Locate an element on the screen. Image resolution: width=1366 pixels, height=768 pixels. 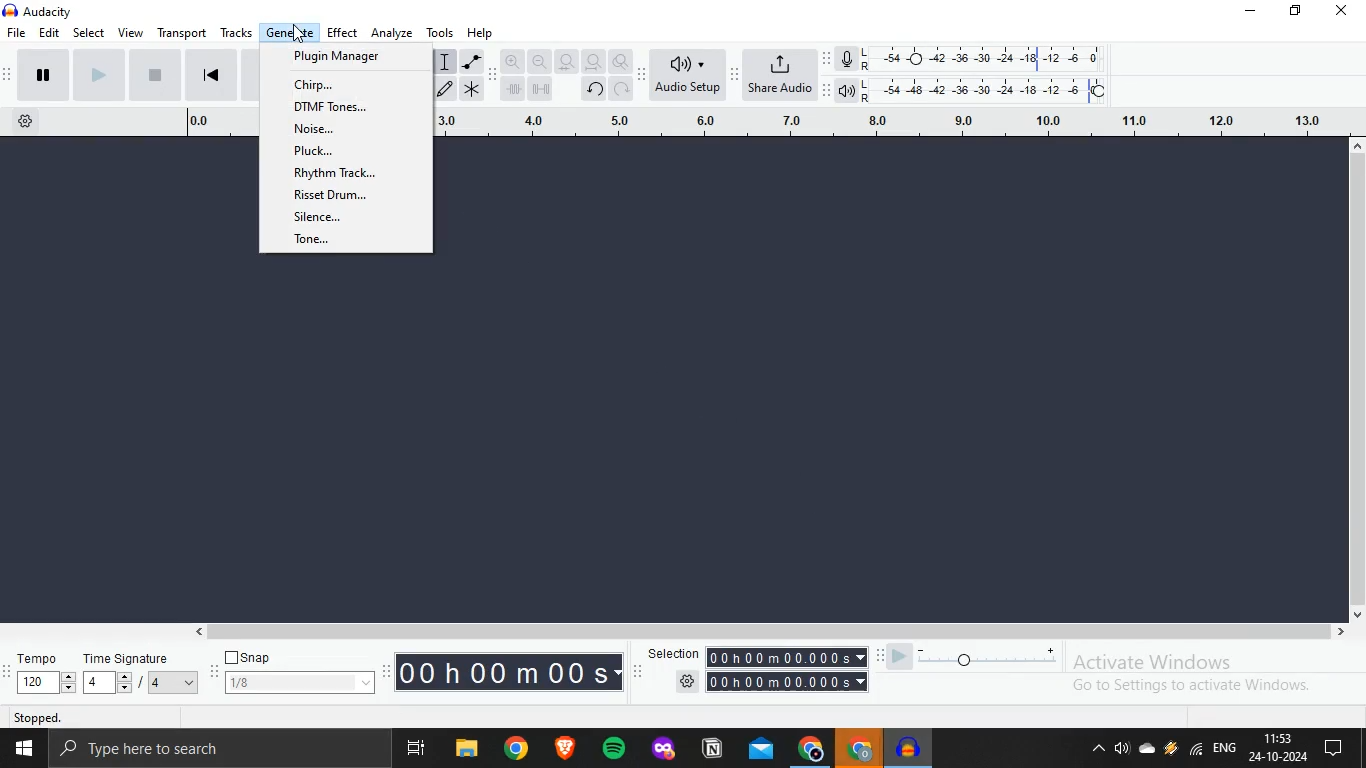
Audio Setup is located at coordinates (687, 72).